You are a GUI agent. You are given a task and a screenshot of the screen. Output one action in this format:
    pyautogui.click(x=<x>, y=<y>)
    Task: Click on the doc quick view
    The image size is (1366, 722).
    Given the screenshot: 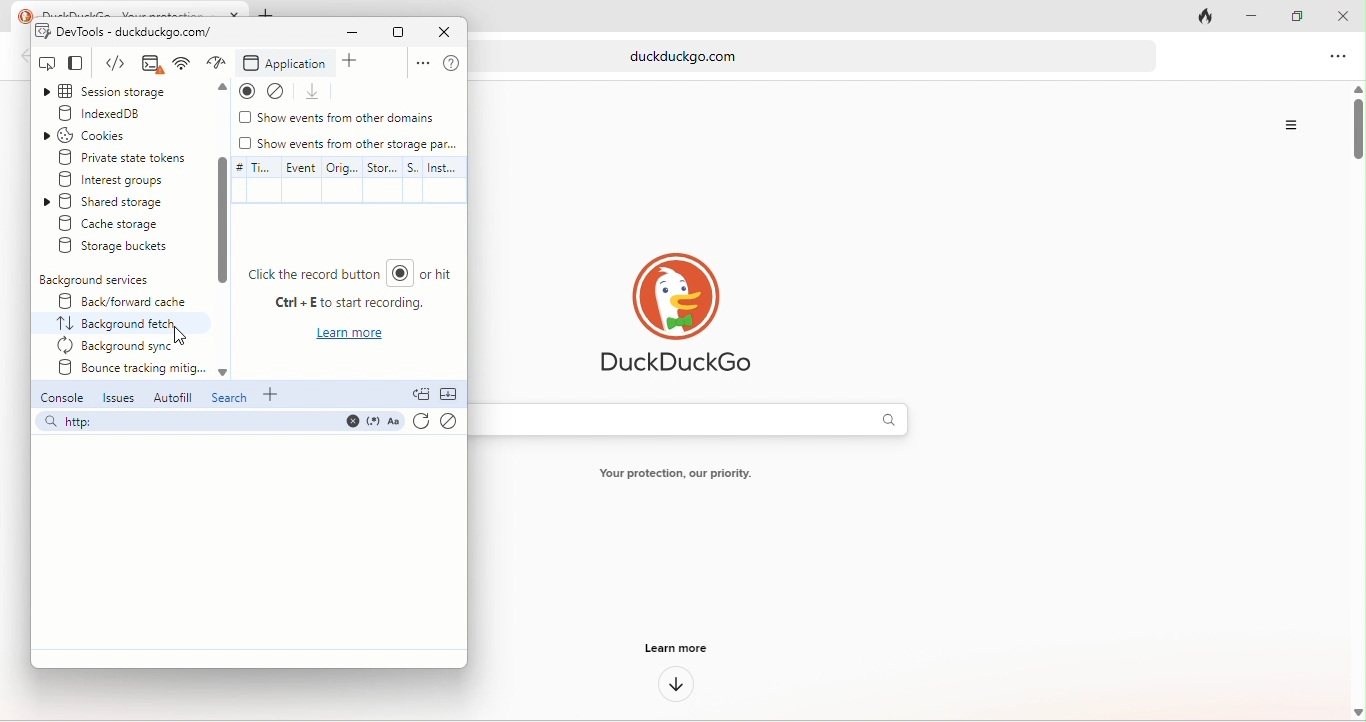 What is the action you would take?
    pyautogui.click(x=421, y=395)
    